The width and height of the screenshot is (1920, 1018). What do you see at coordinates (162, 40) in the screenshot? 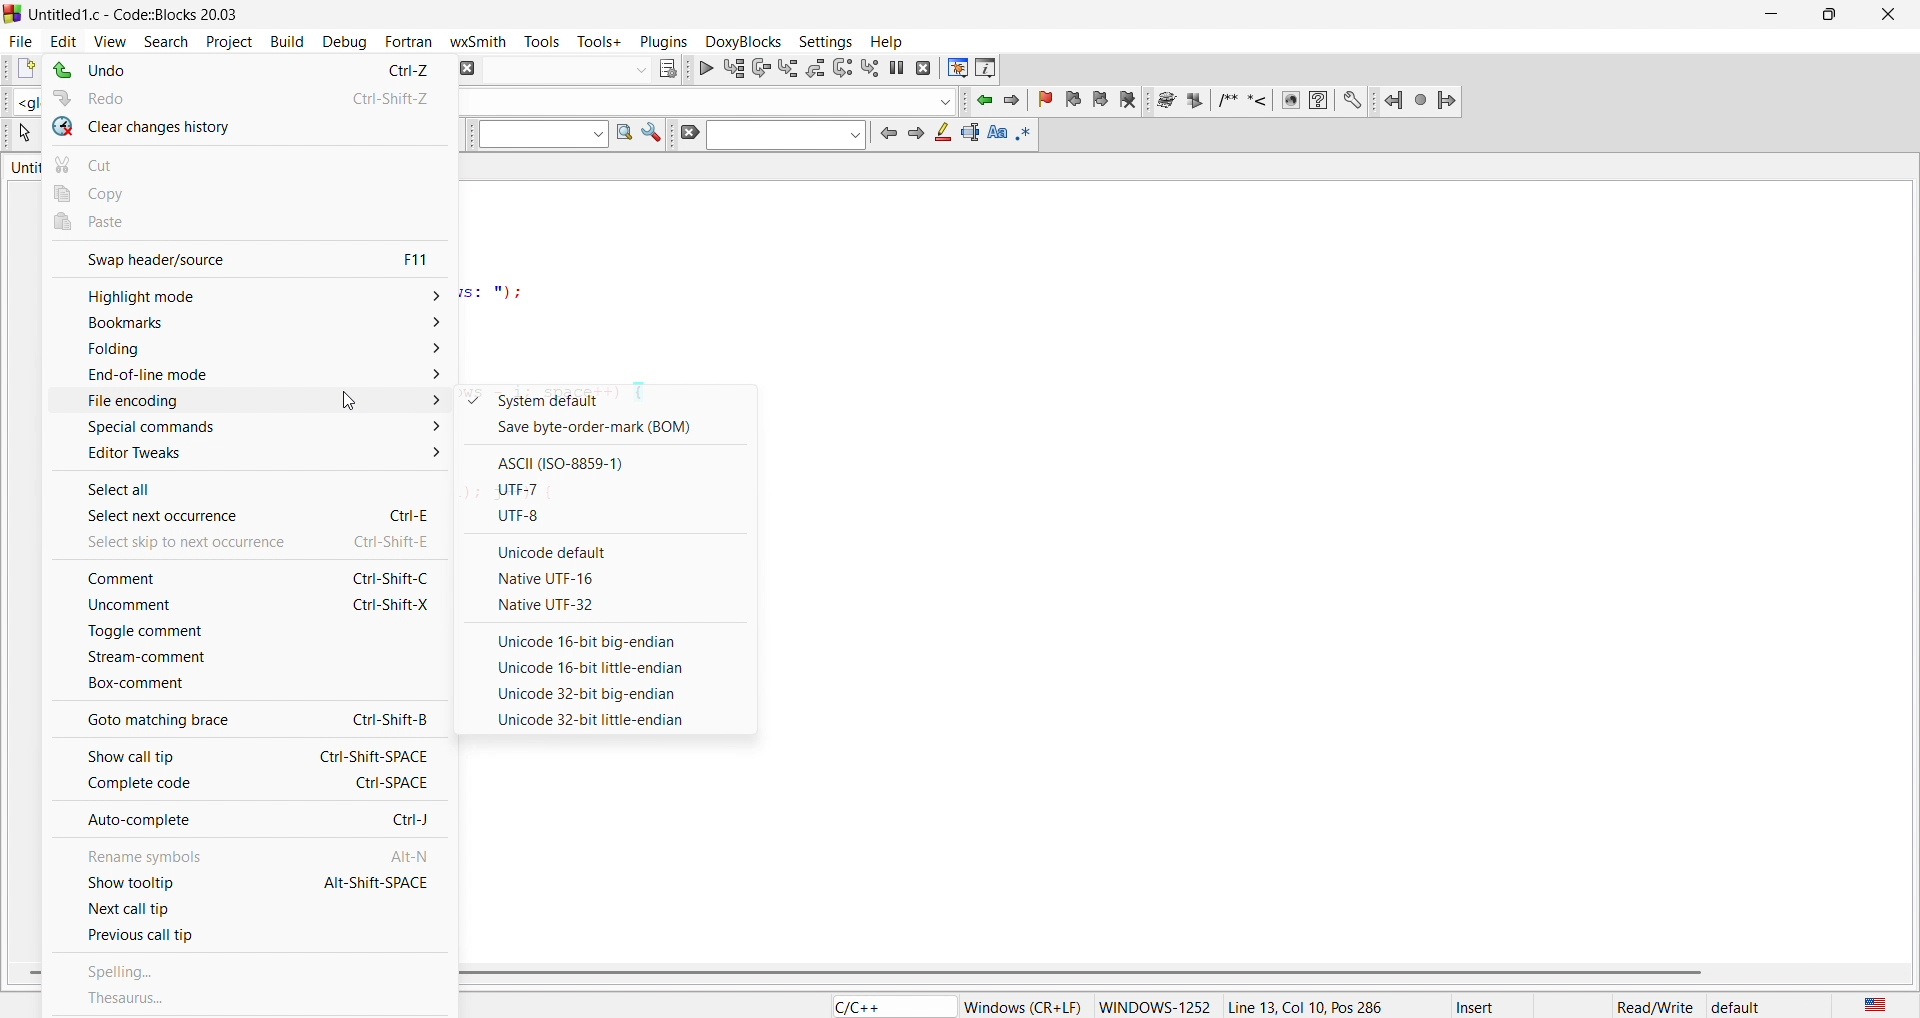
I see `search` at bounding box center [162, 40].